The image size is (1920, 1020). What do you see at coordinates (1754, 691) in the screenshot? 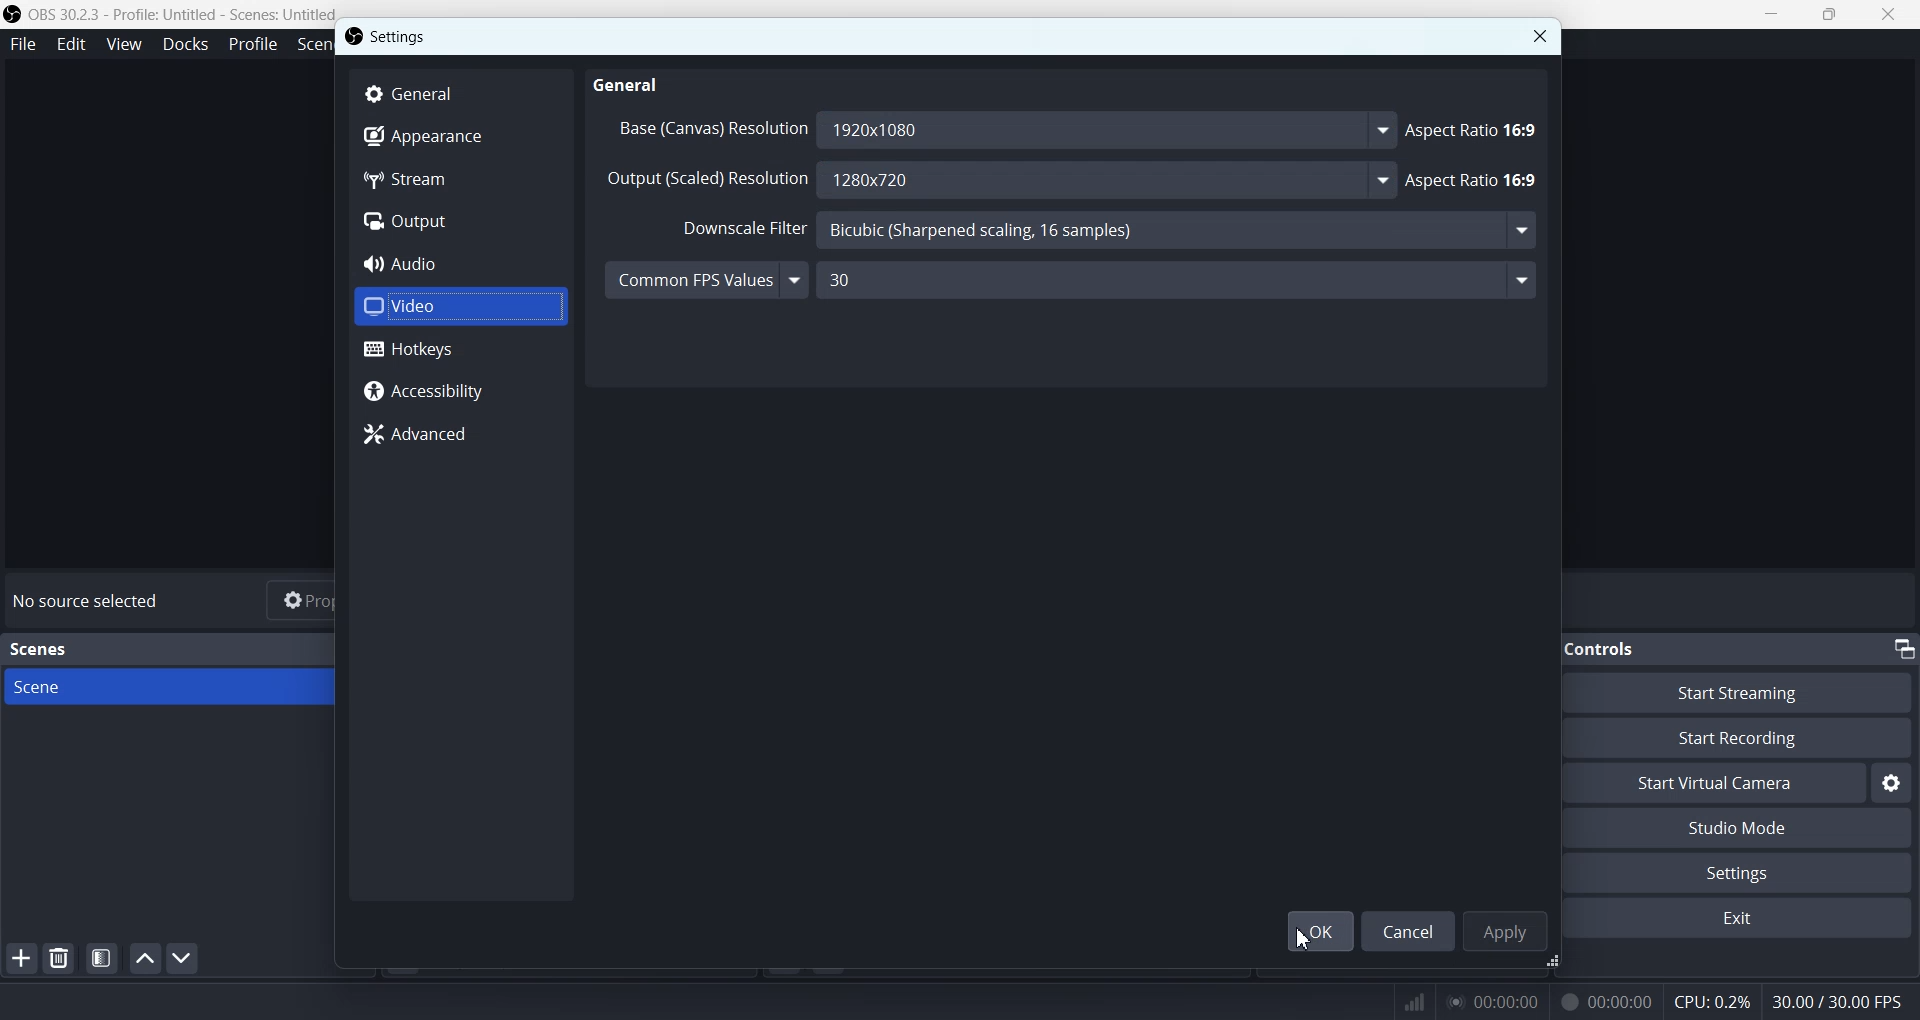
I see `Start Streaming` at bounding box center [1754, 691].